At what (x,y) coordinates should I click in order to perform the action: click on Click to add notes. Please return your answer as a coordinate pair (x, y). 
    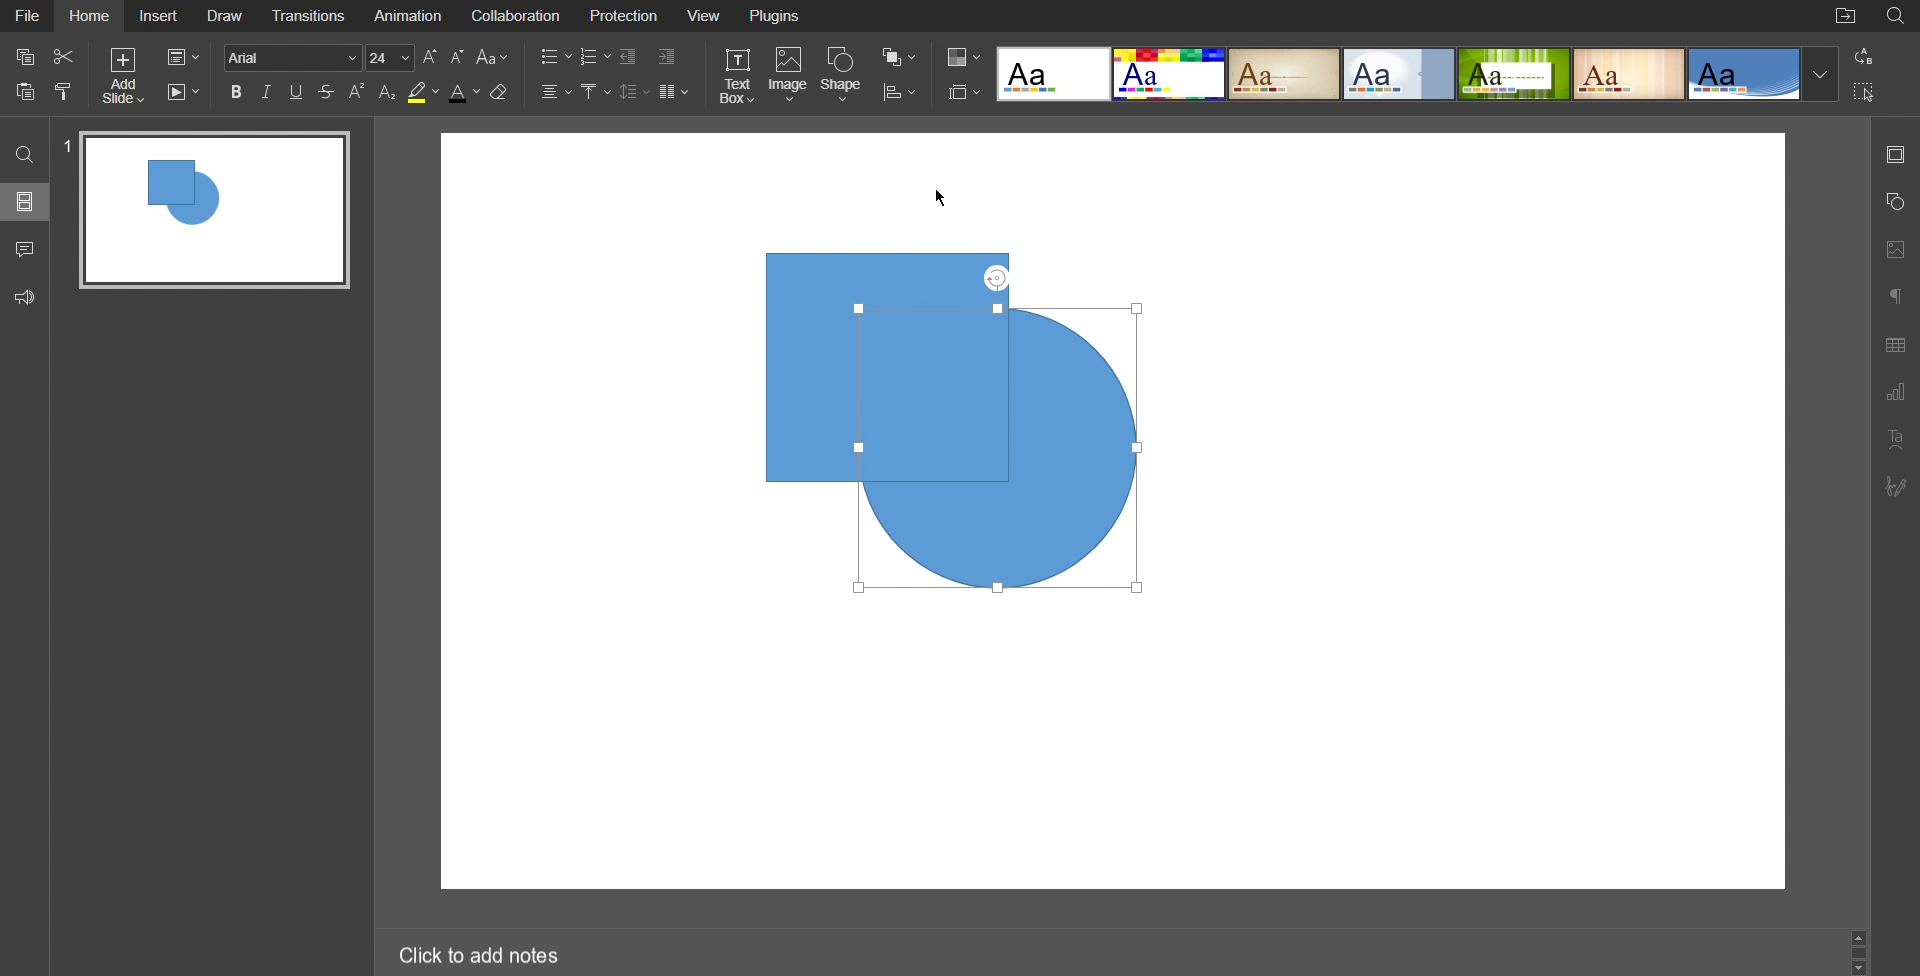
    Looking at the image, I should click on (479, 954).